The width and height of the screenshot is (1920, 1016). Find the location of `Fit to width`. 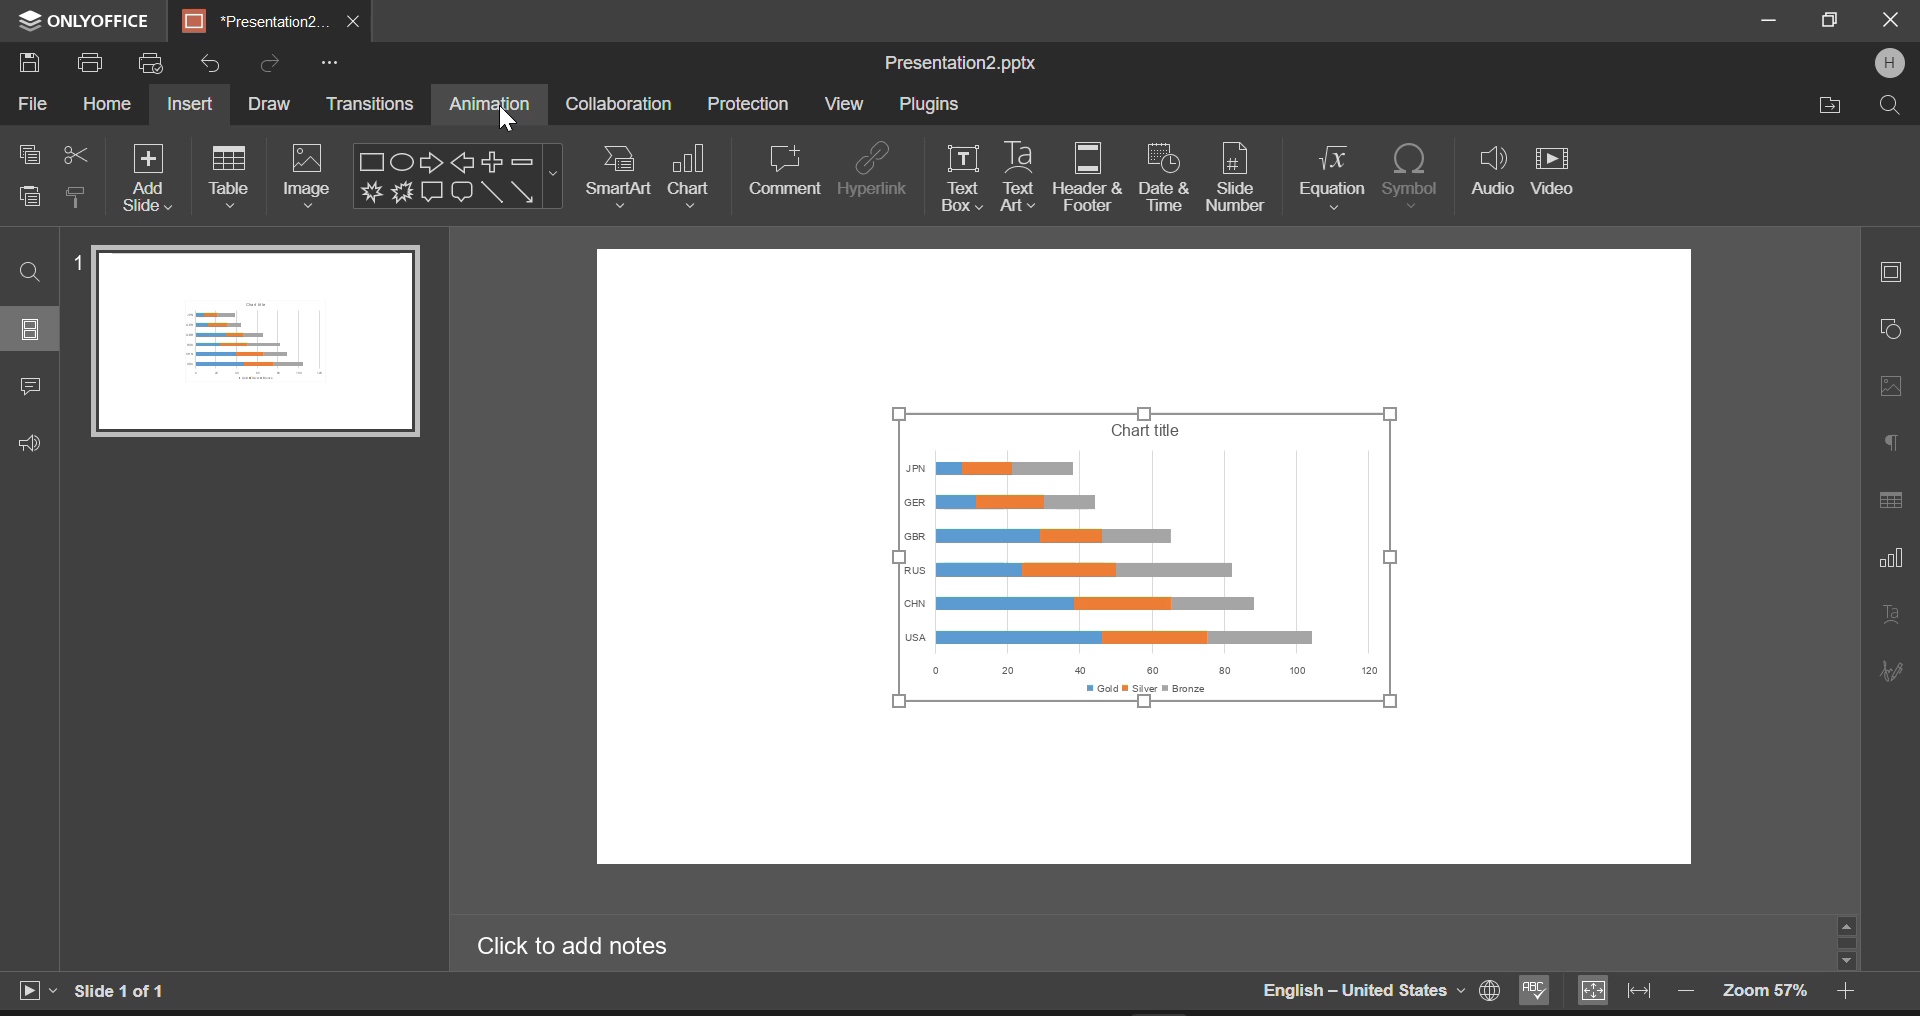

Fit to width is located at coordinates (1640, 991).